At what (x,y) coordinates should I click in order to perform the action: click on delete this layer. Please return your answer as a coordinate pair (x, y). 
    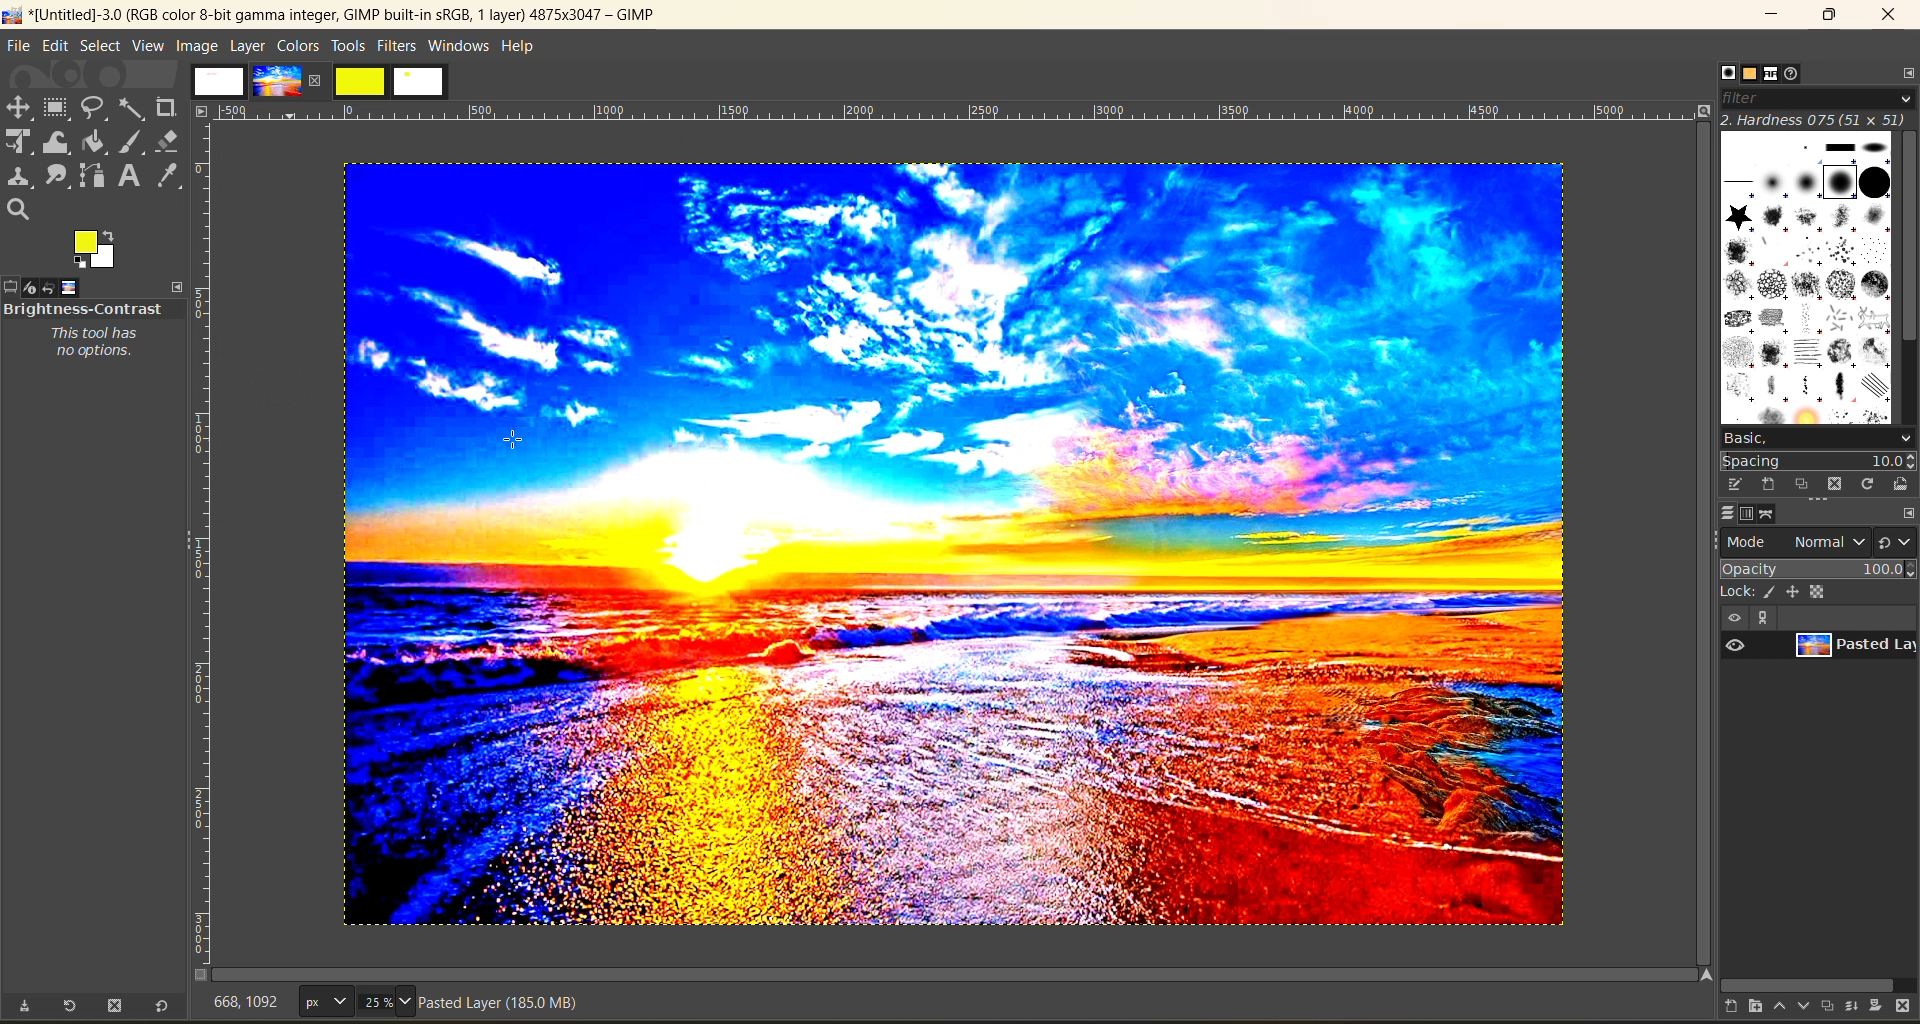
    Looking at the image, I should click on (1908, 1008).